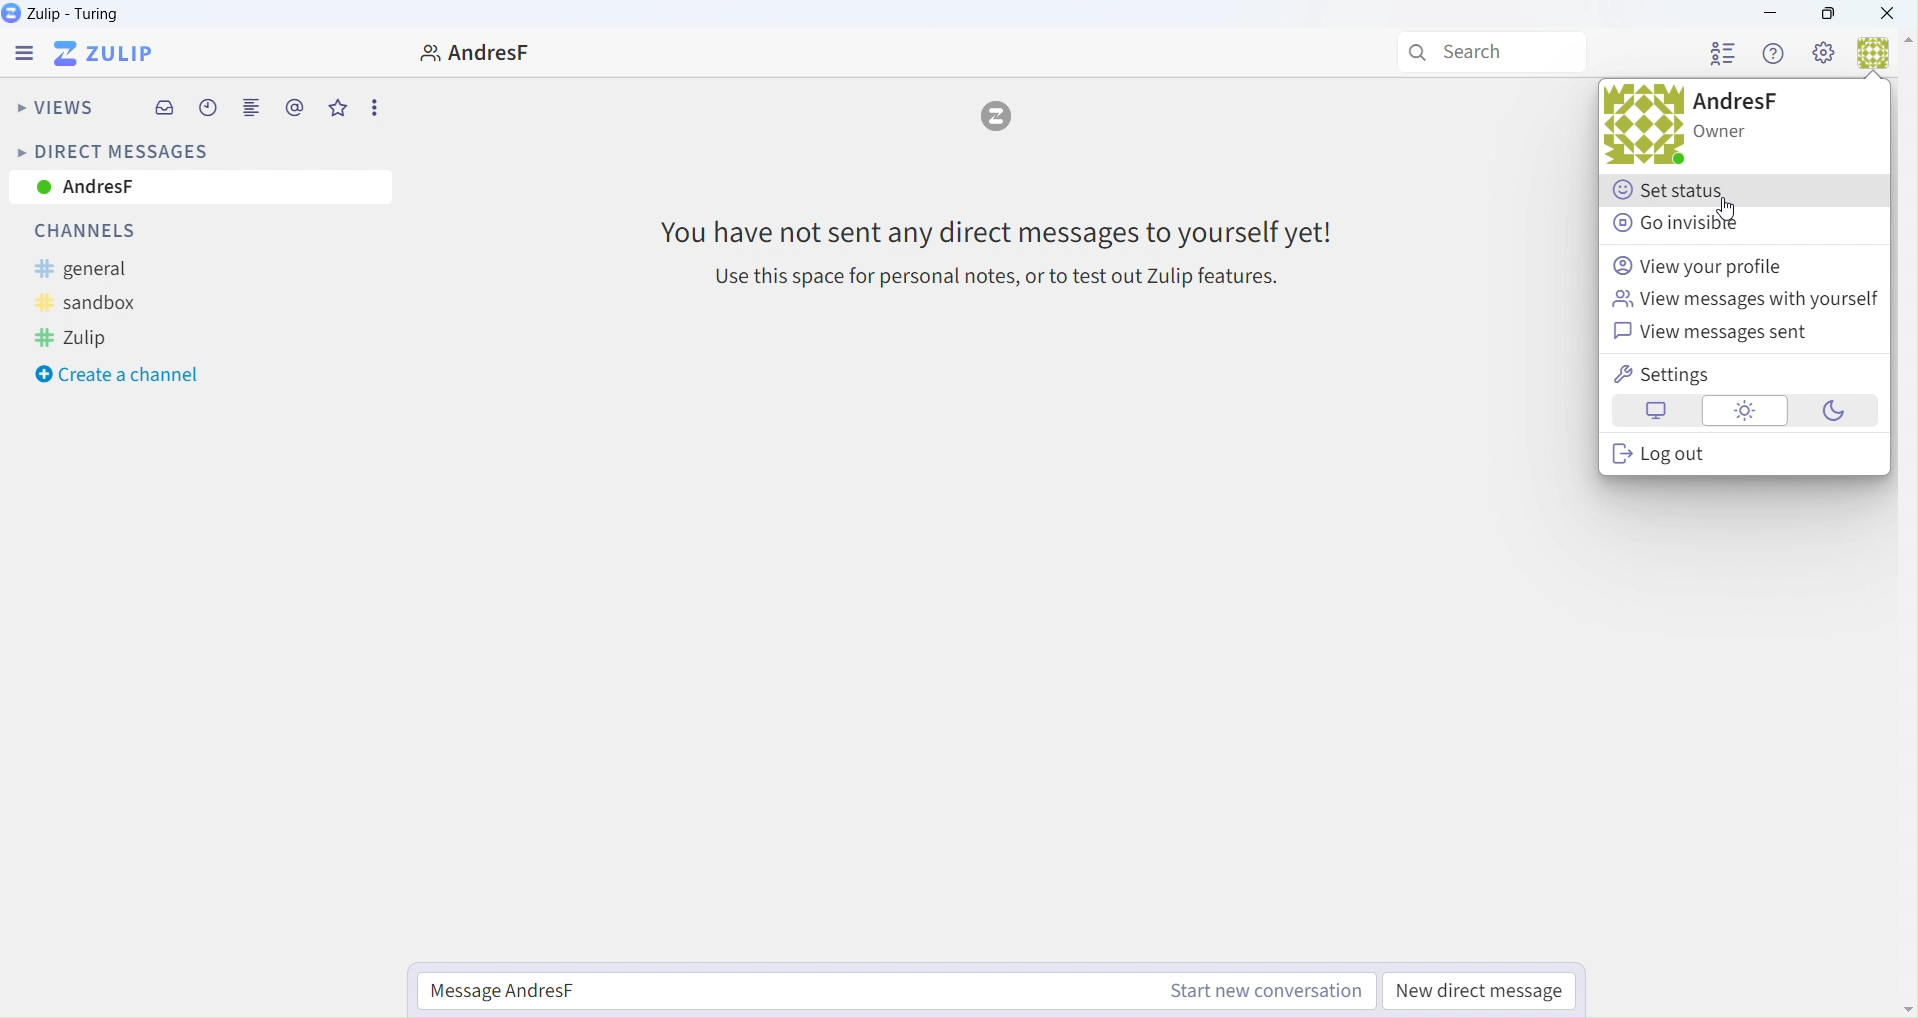 This screenshot has width=1918, height=1018. Describe the element at coordinates (1745, 412) in the screenshot. I see `View Options` at that location.